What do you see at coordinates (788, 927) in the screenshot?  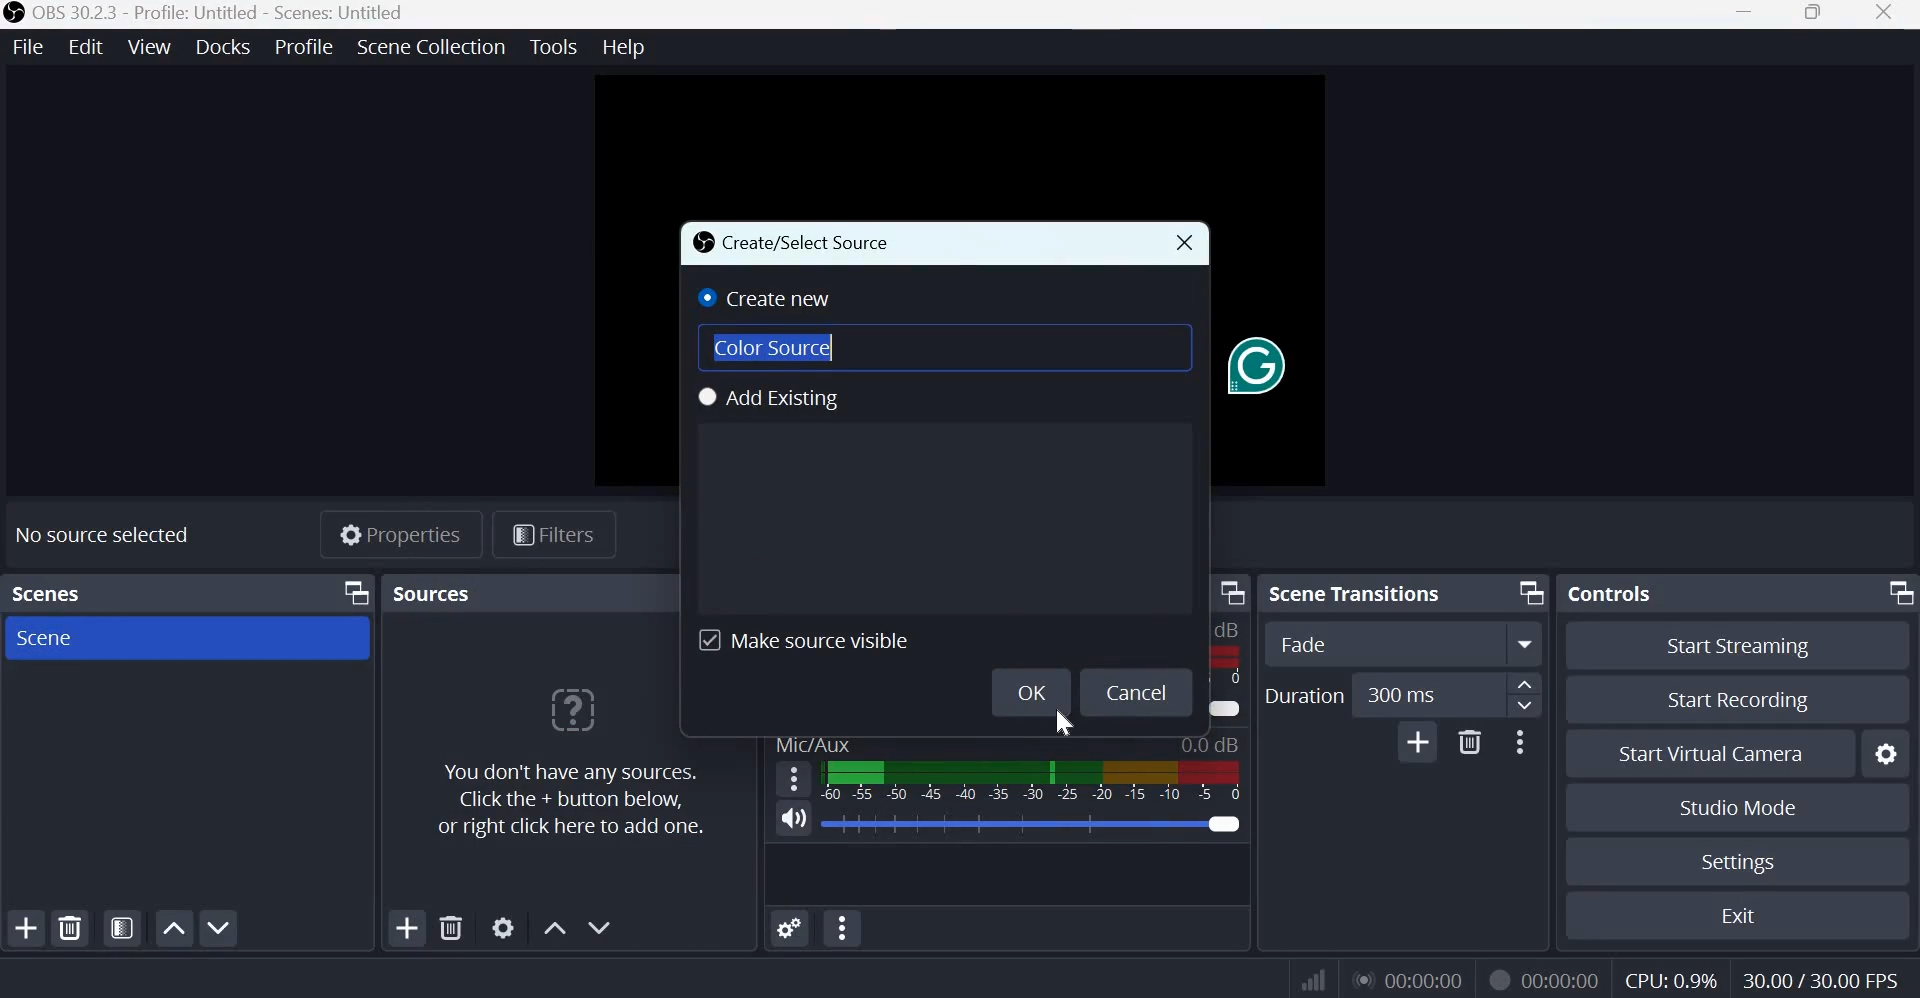 I see `Advanced audio properties` at bounding box center [788, 927].